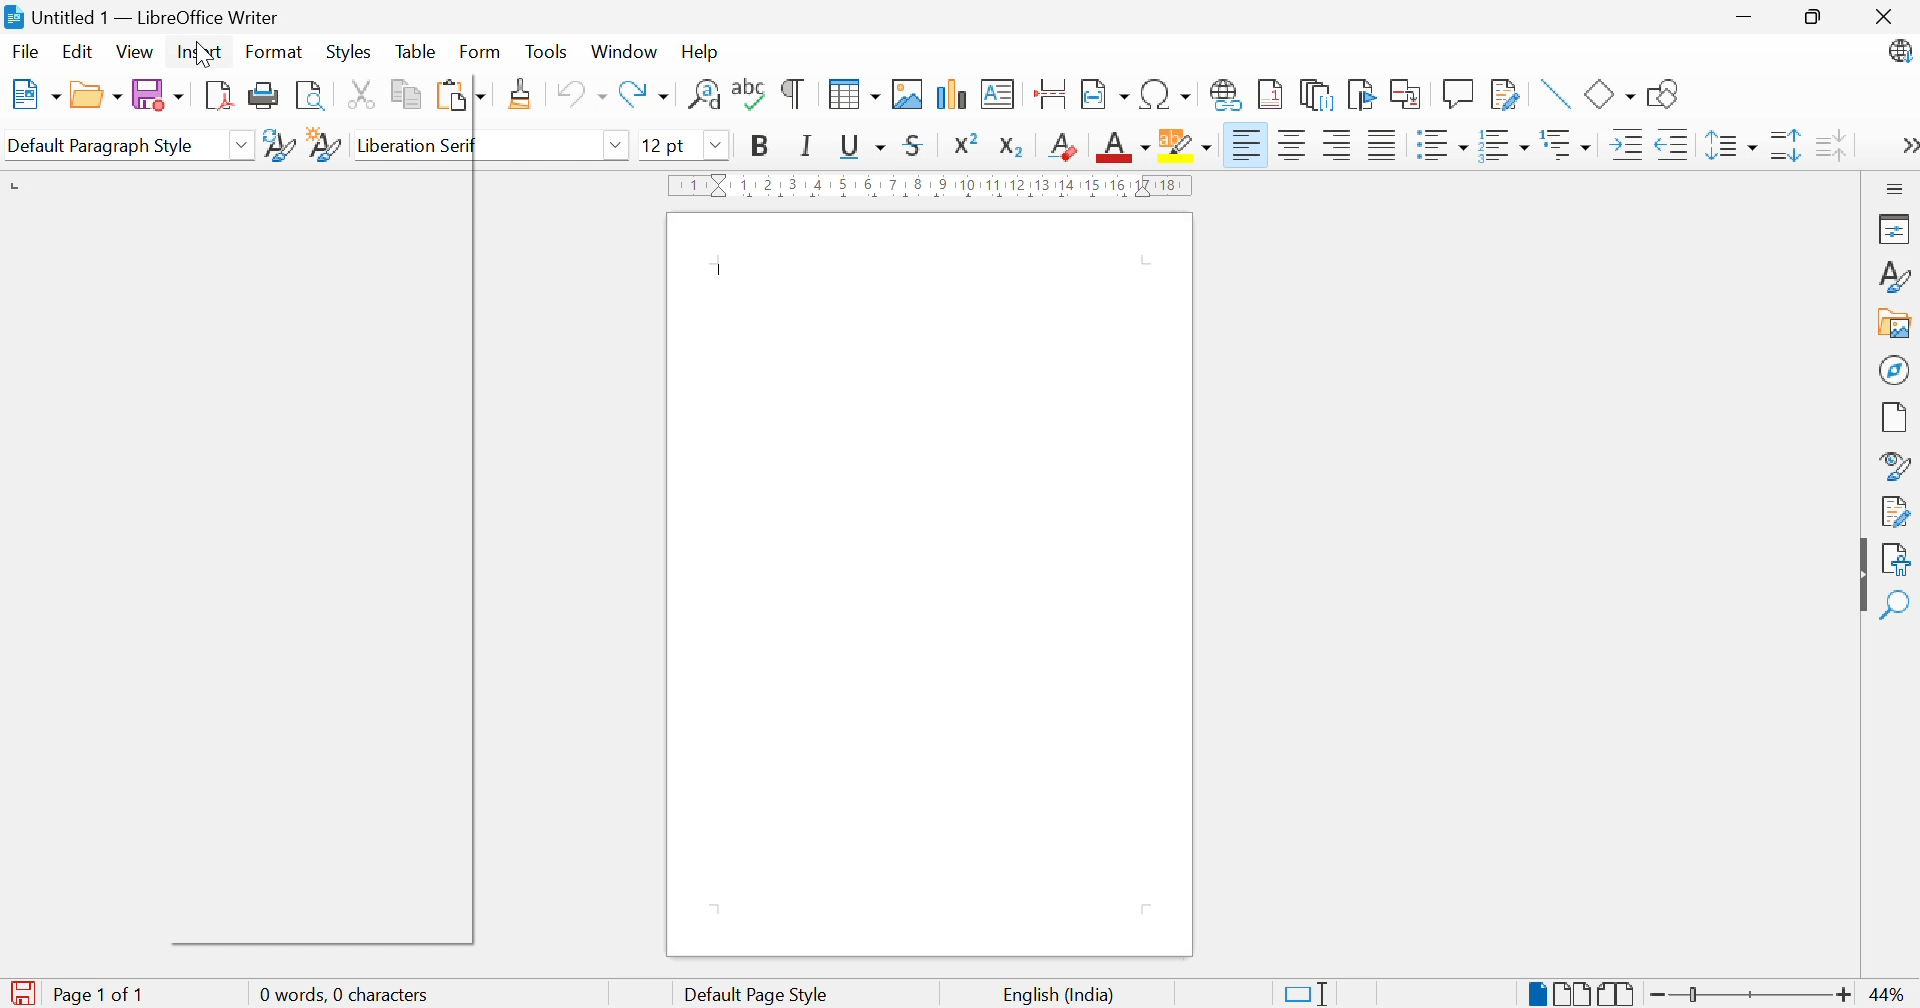  Describe the element at coordinates (1893, 465) in the screenshot. I see `Style` at that location.